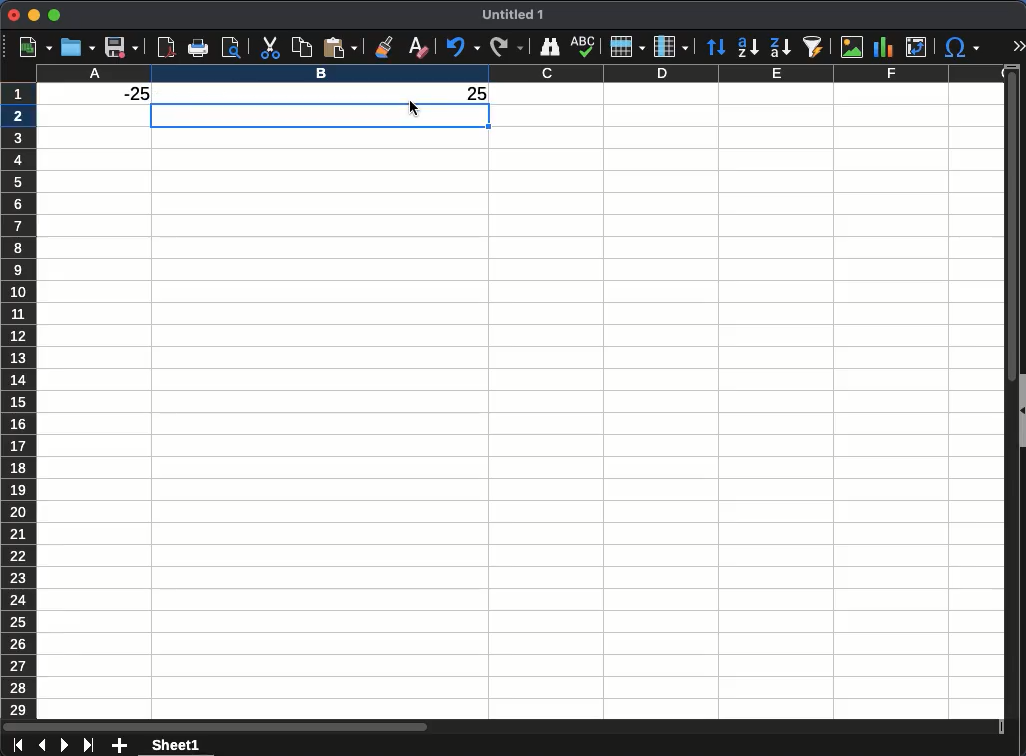 The height and width of the screenshot is (756, 1026). Describe the element at coordinates (962, 47) in the screenshot. I see `special character` at that location.